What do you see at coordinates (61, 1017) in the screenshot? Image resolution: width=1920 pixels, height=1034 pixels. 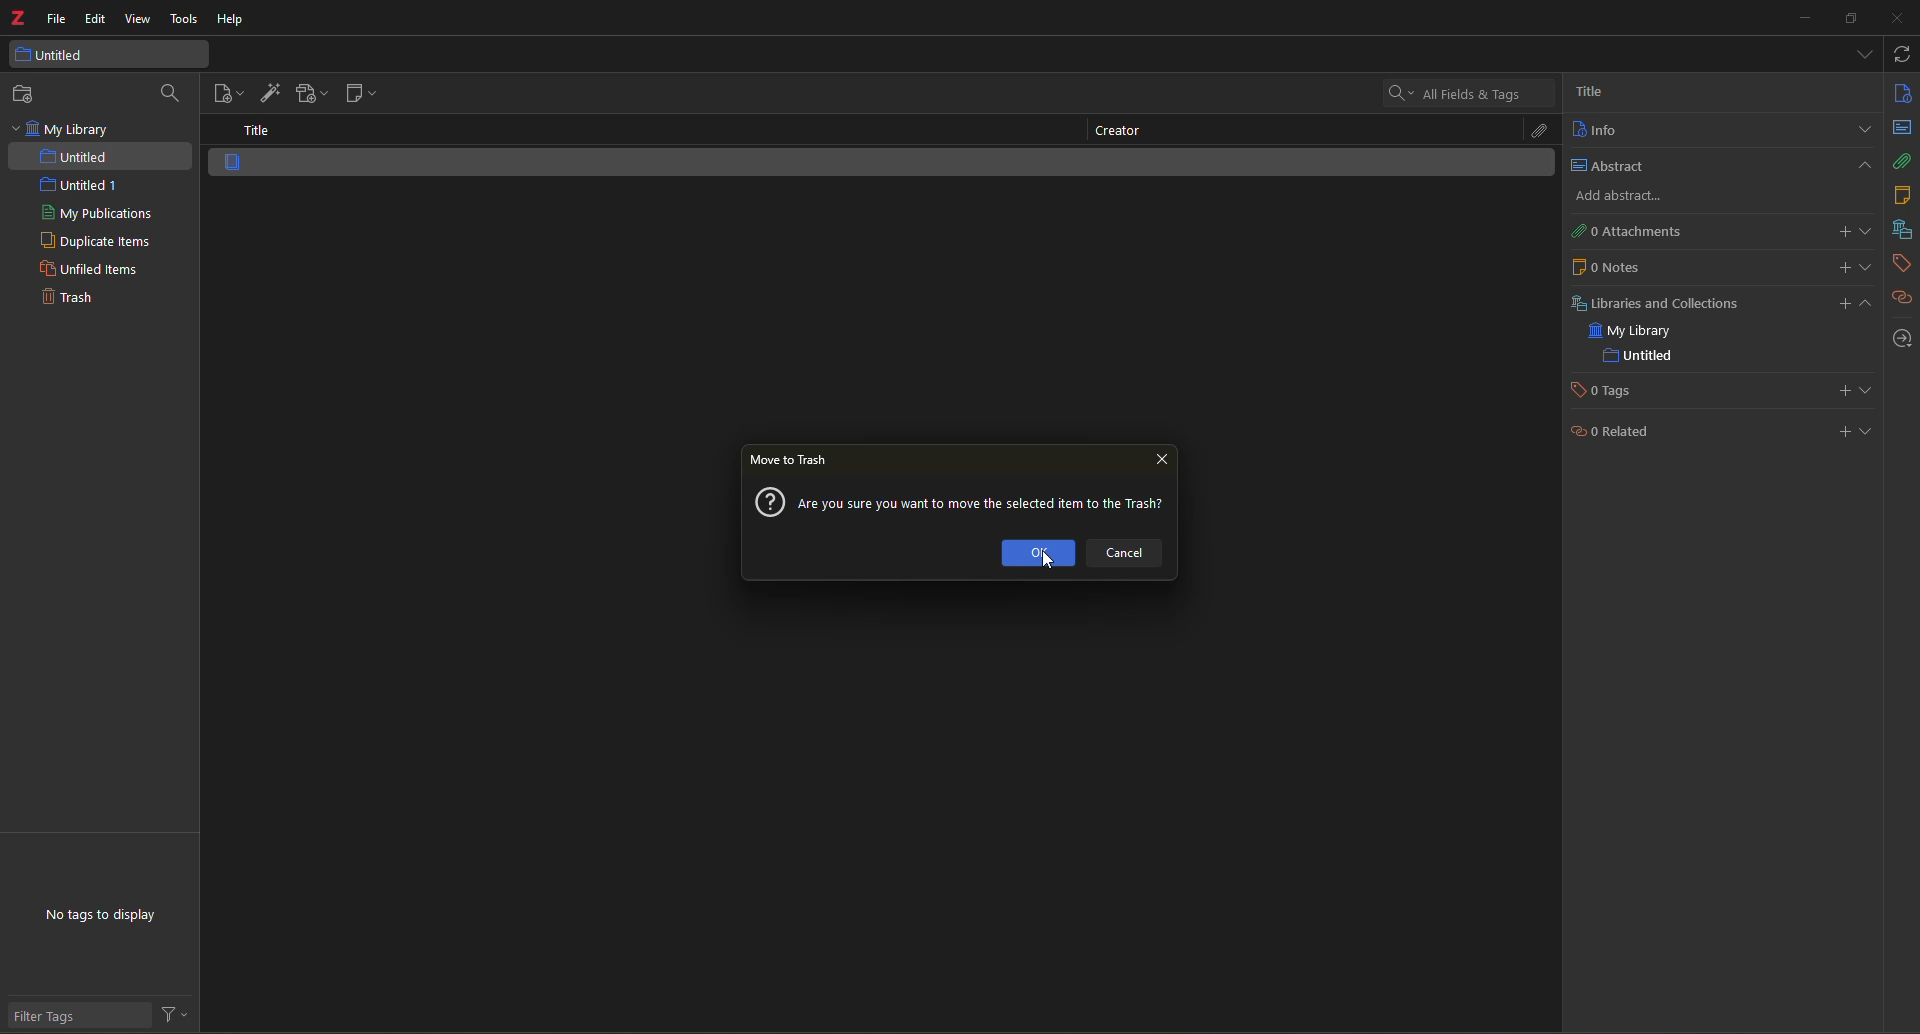 I see `filter tags` at bounding box center [61, 1017].